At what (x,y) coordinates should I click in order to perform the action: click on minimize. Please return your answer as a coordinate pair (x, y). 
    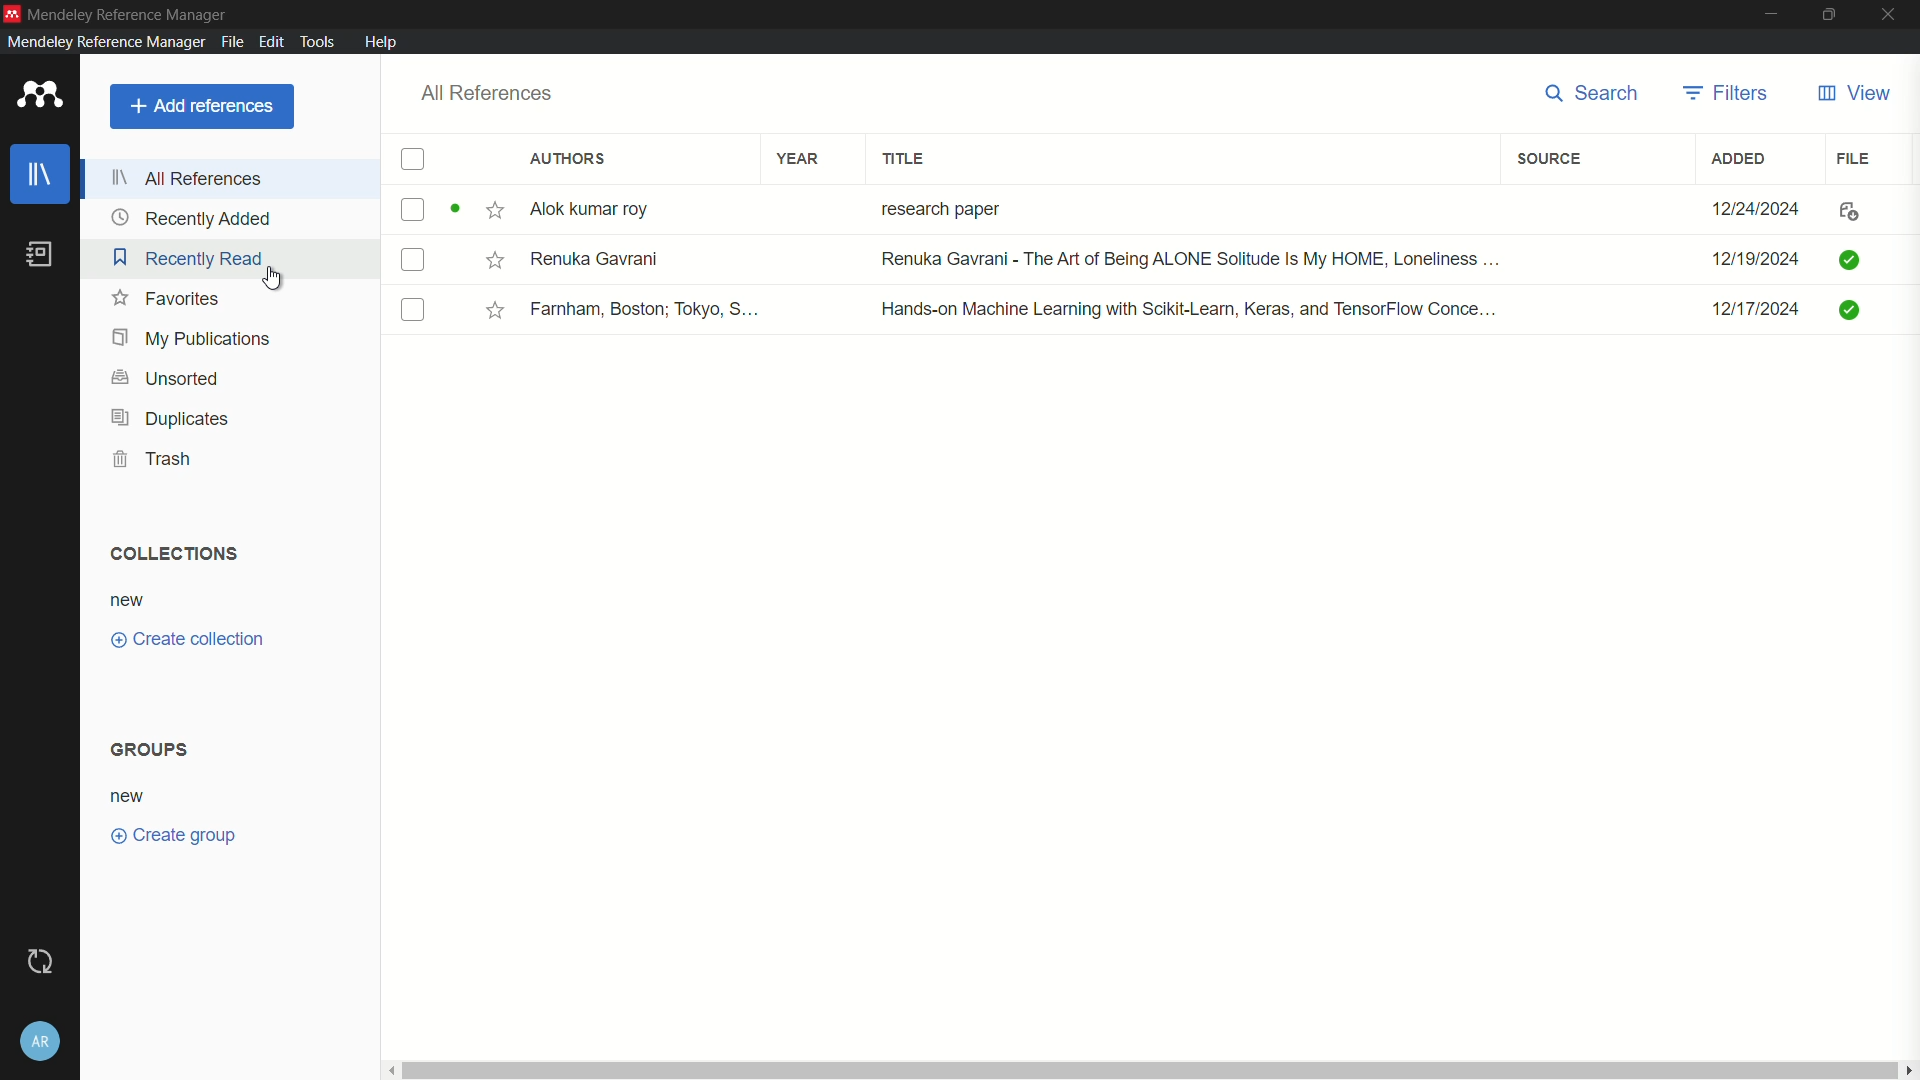
    Looking at the image, I should click on (1769, 13).